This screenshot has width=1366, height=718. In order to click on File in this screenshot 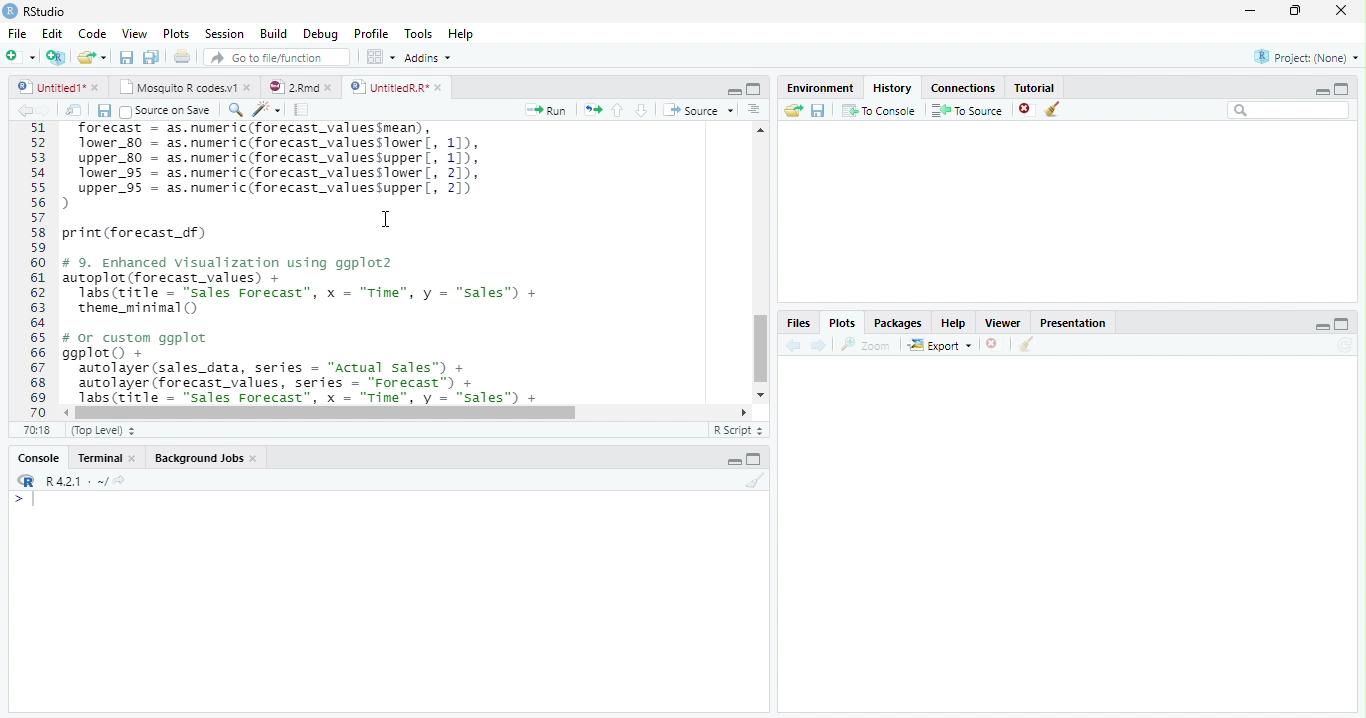, I will do `click(17, 33)`.